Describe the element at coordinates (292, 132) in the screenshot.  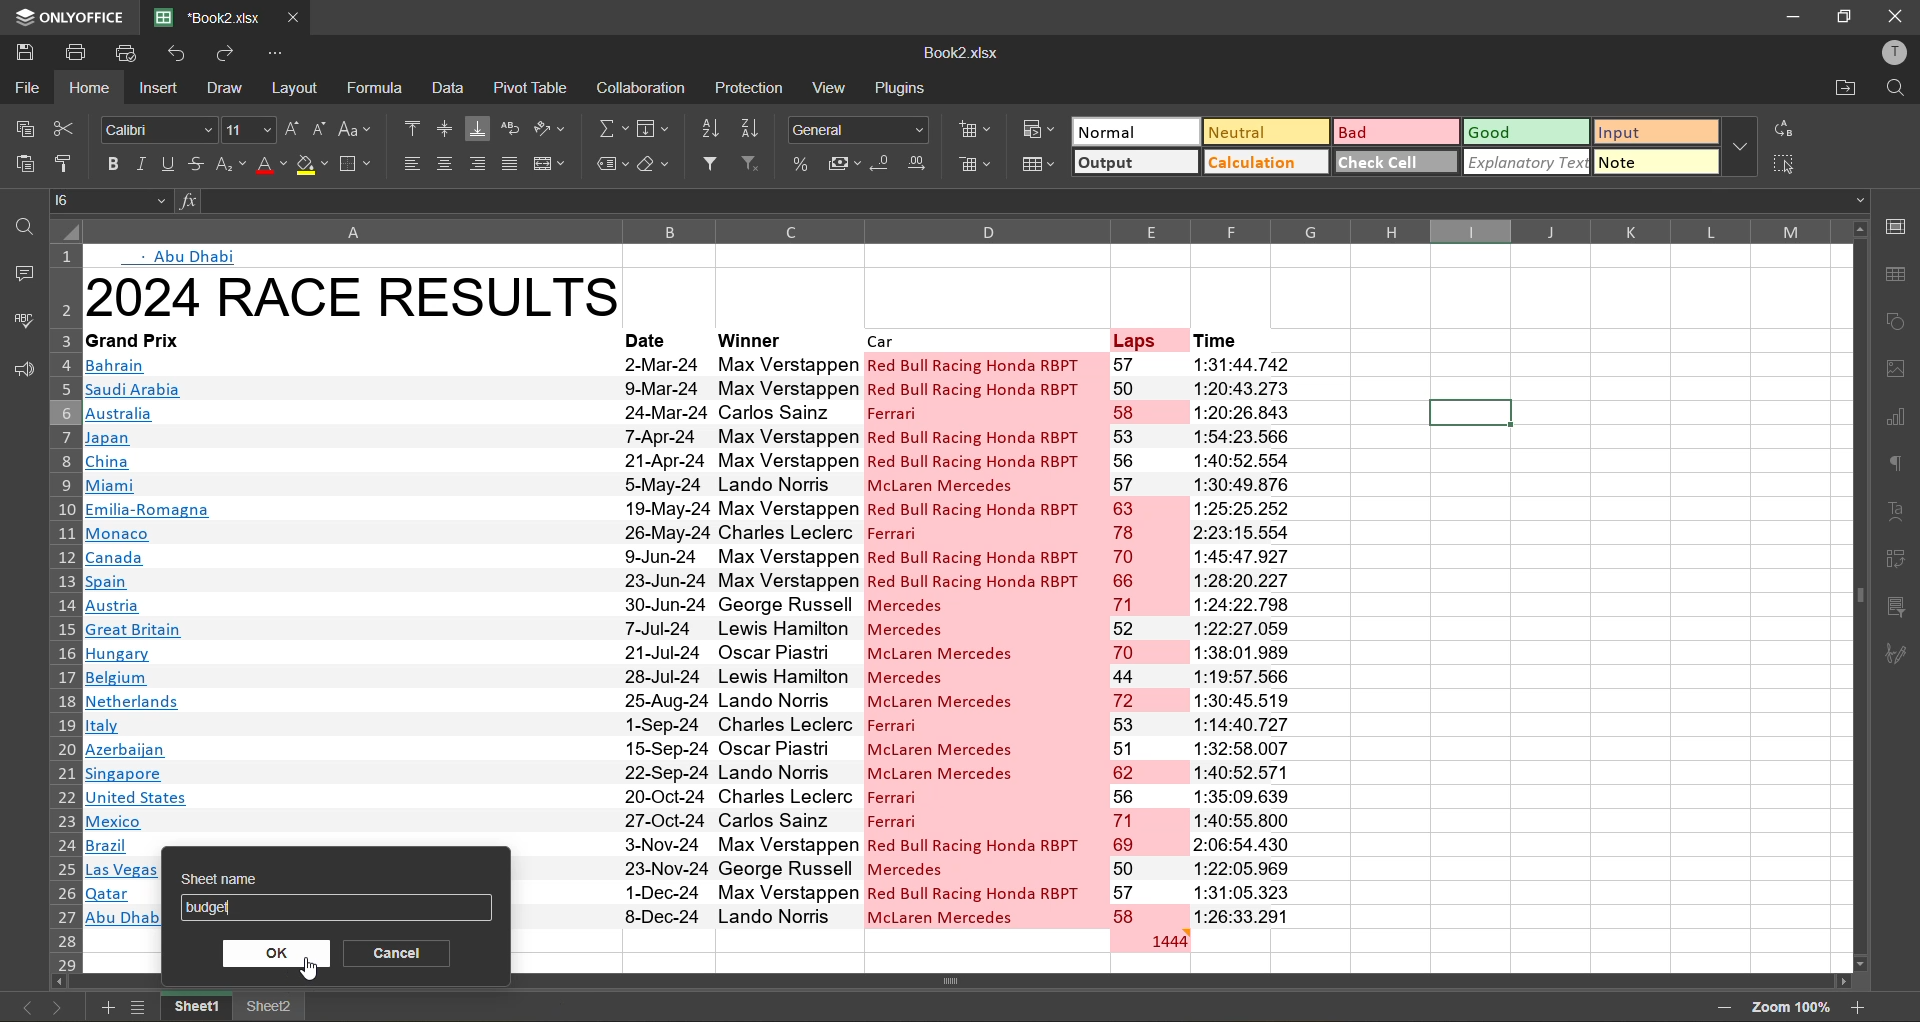
I see `increment size` at that location.